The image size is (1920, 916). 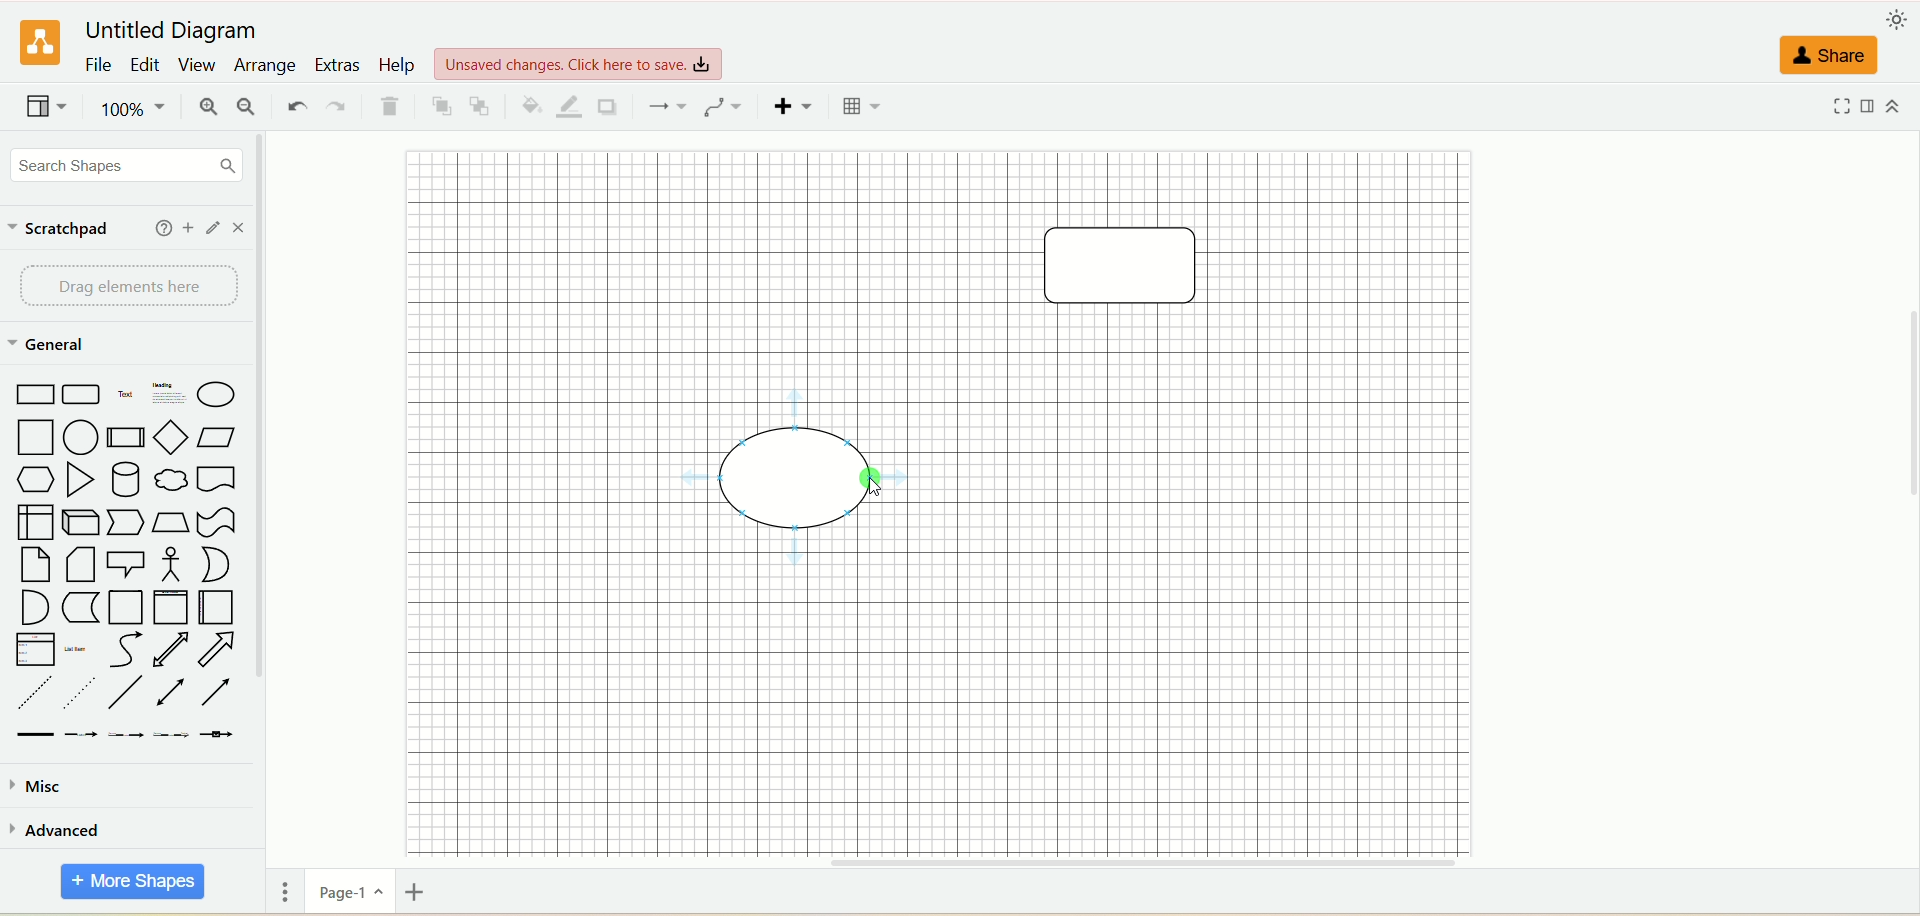 What do you see at coordinates (239, 228) in the screenshot?
I see `close` at bounding box center [239, 228].